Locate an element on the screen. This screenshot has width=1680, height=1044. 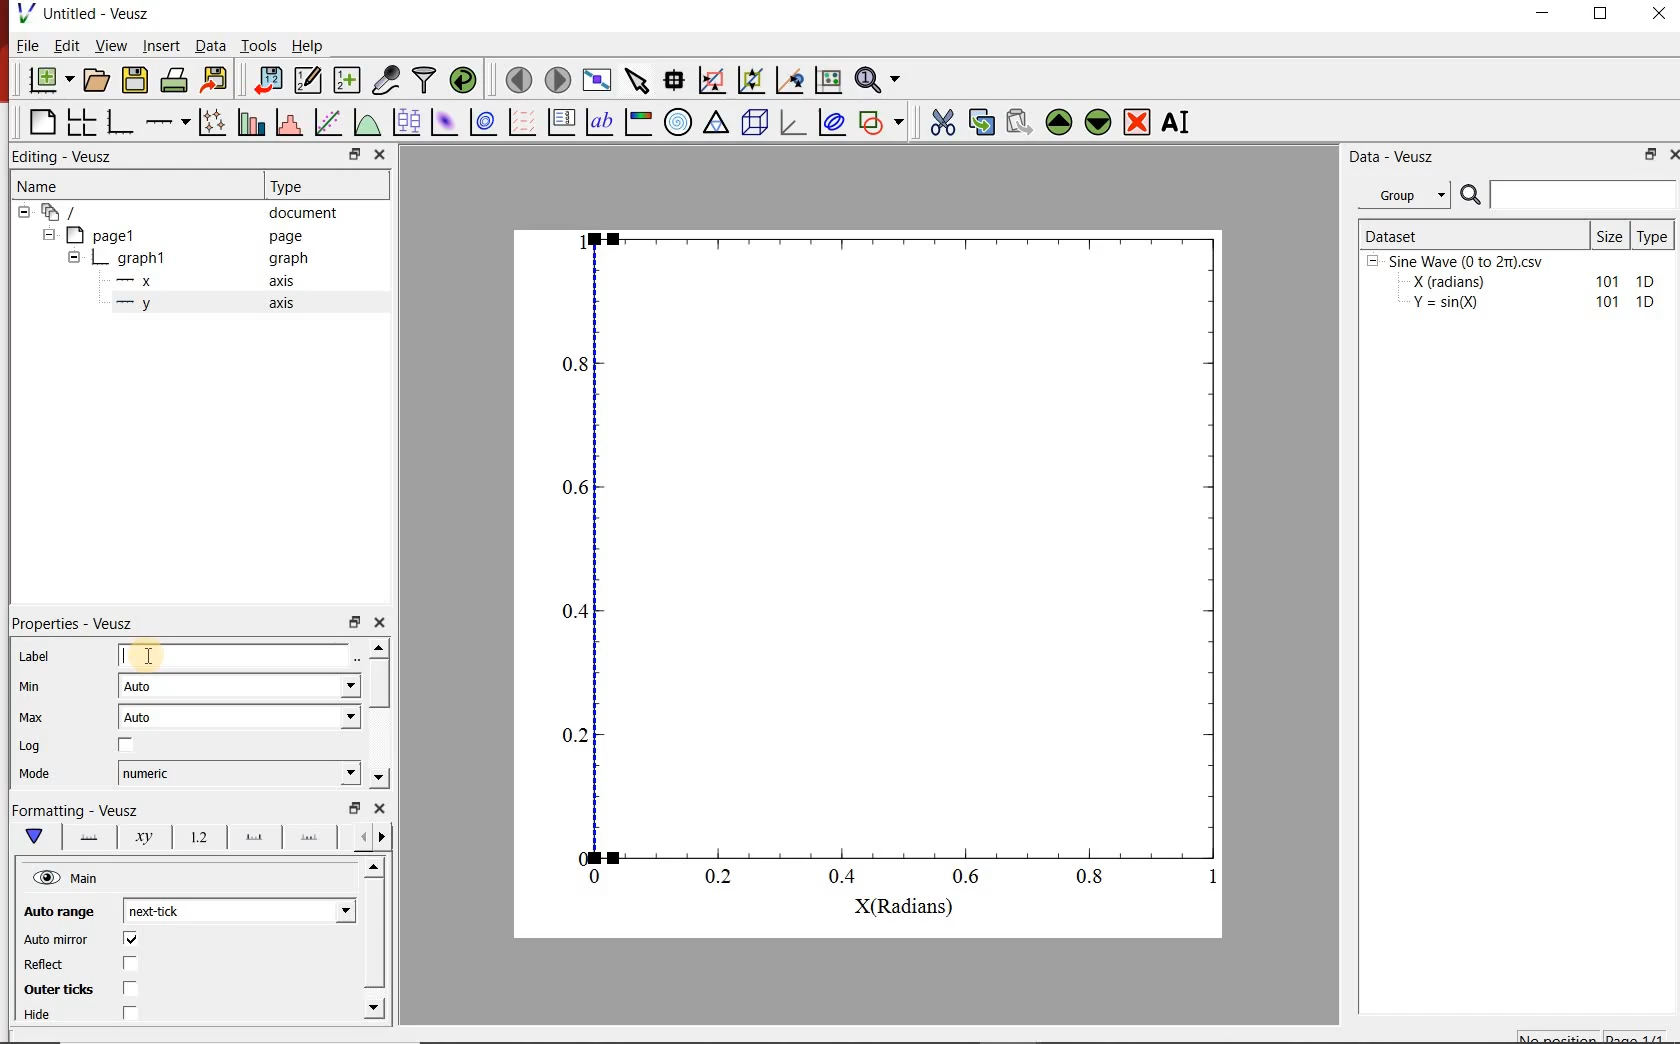
plot points is located at coordinates (215, 121).